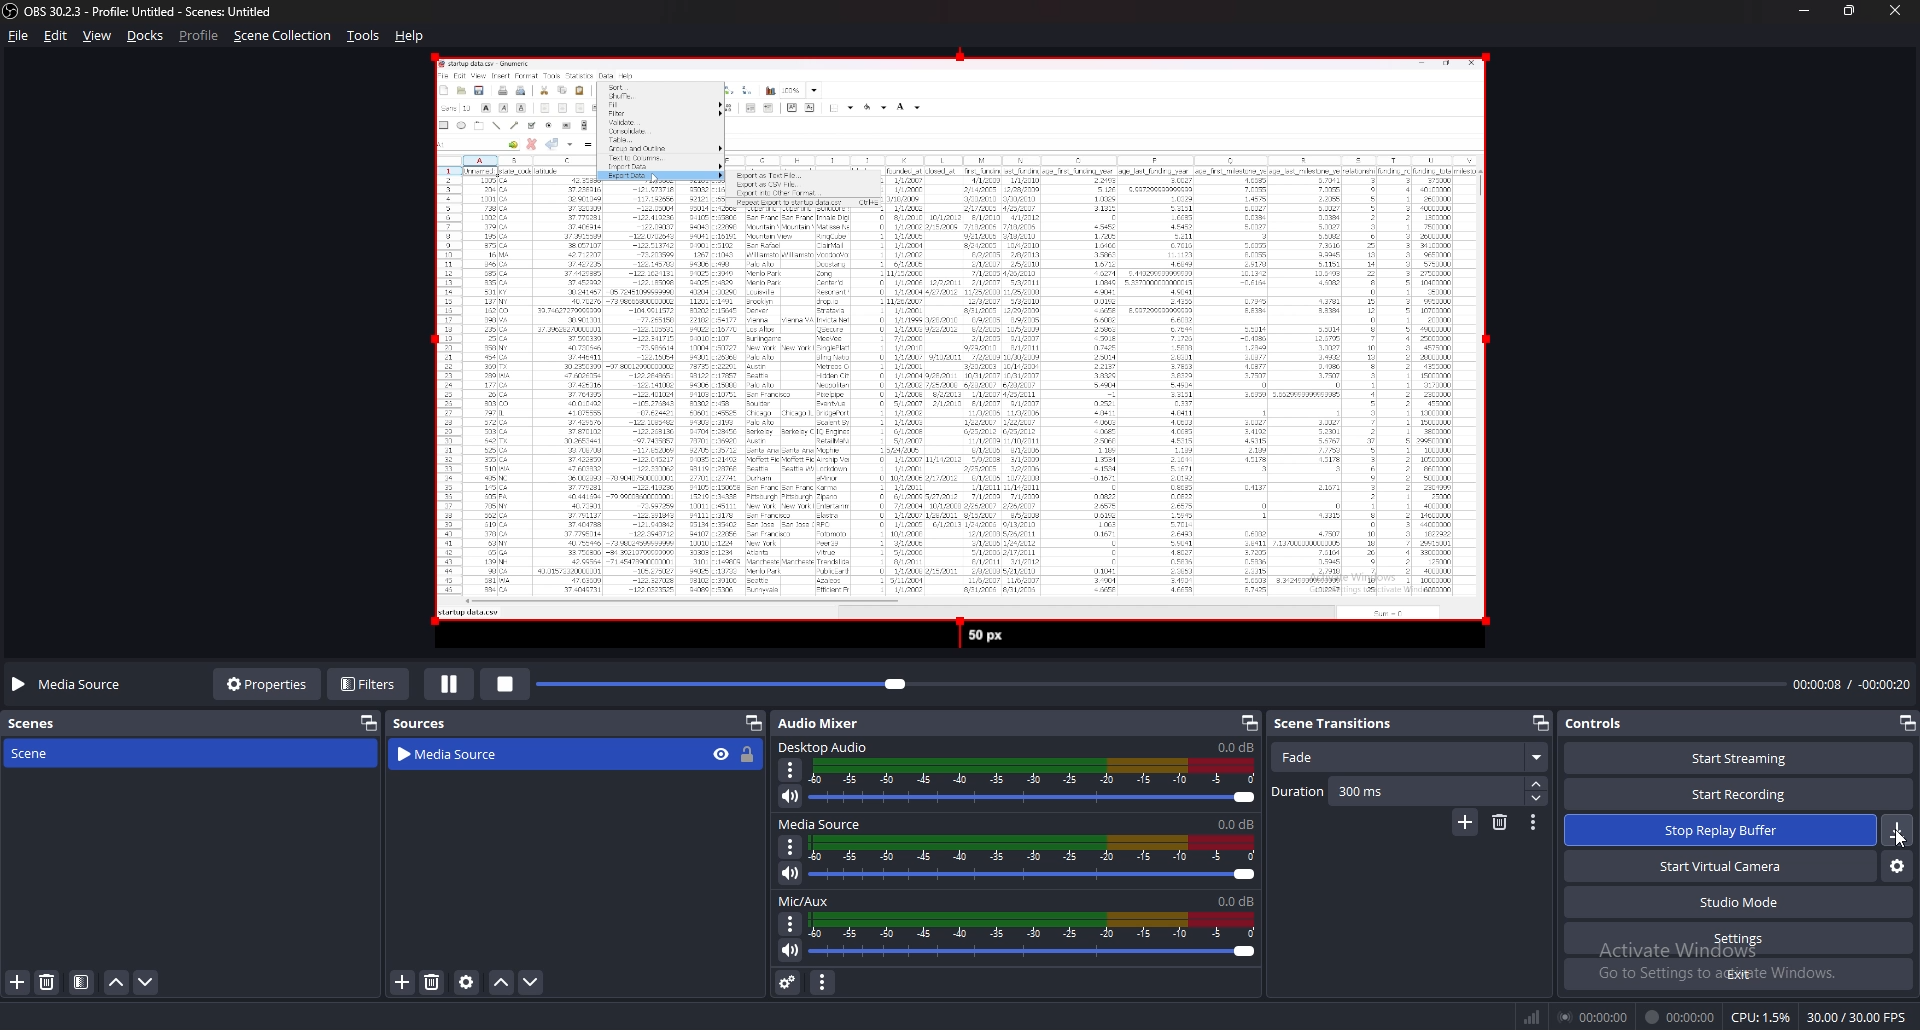 The image size is (1920, 1030). I want to click on pop out, so click(1541, 722).